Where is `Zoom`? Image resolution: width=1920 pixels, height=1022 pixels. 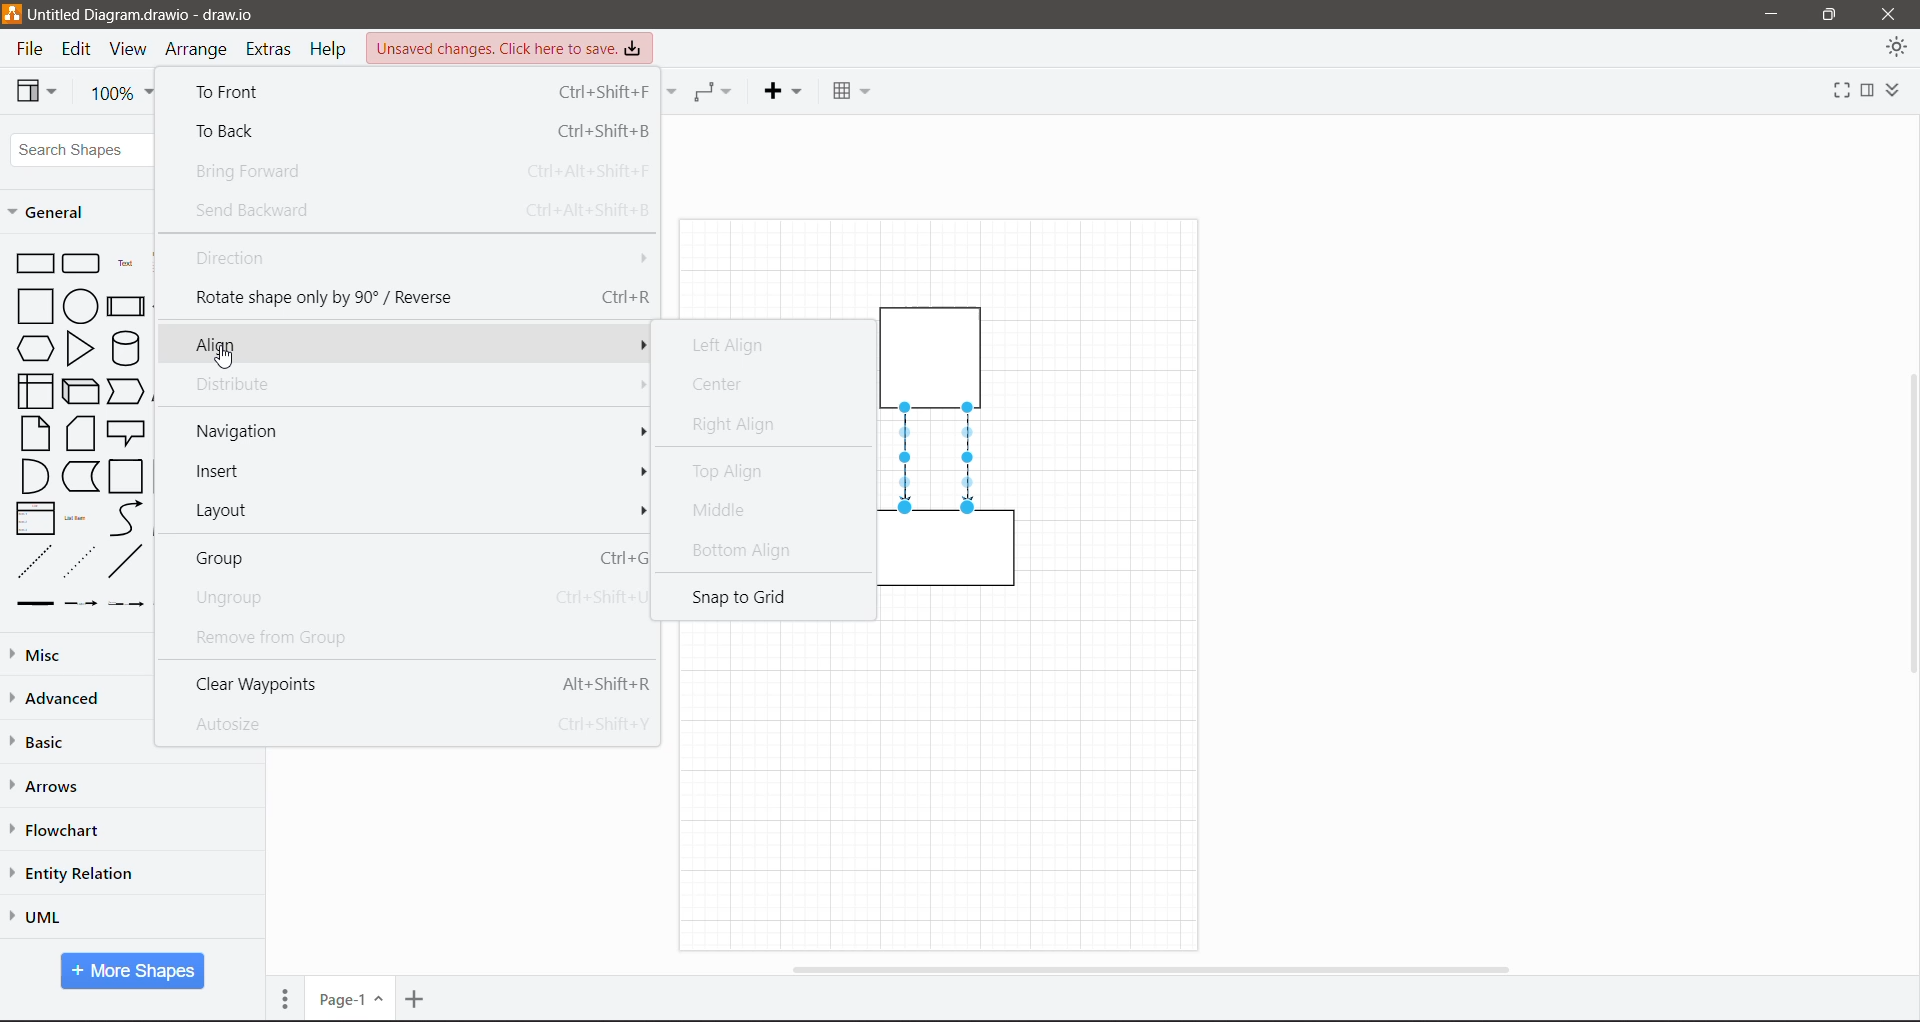 Zoom is located at coordinates (123, 94).